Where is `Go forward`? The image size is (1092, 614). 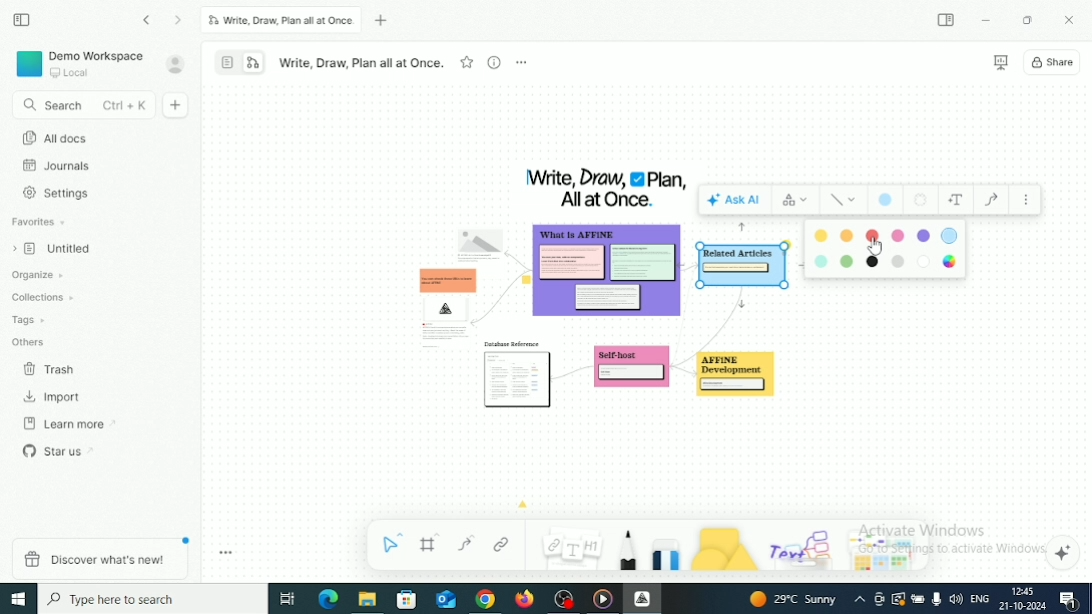
Go forward is located at coordinates (179, 21).